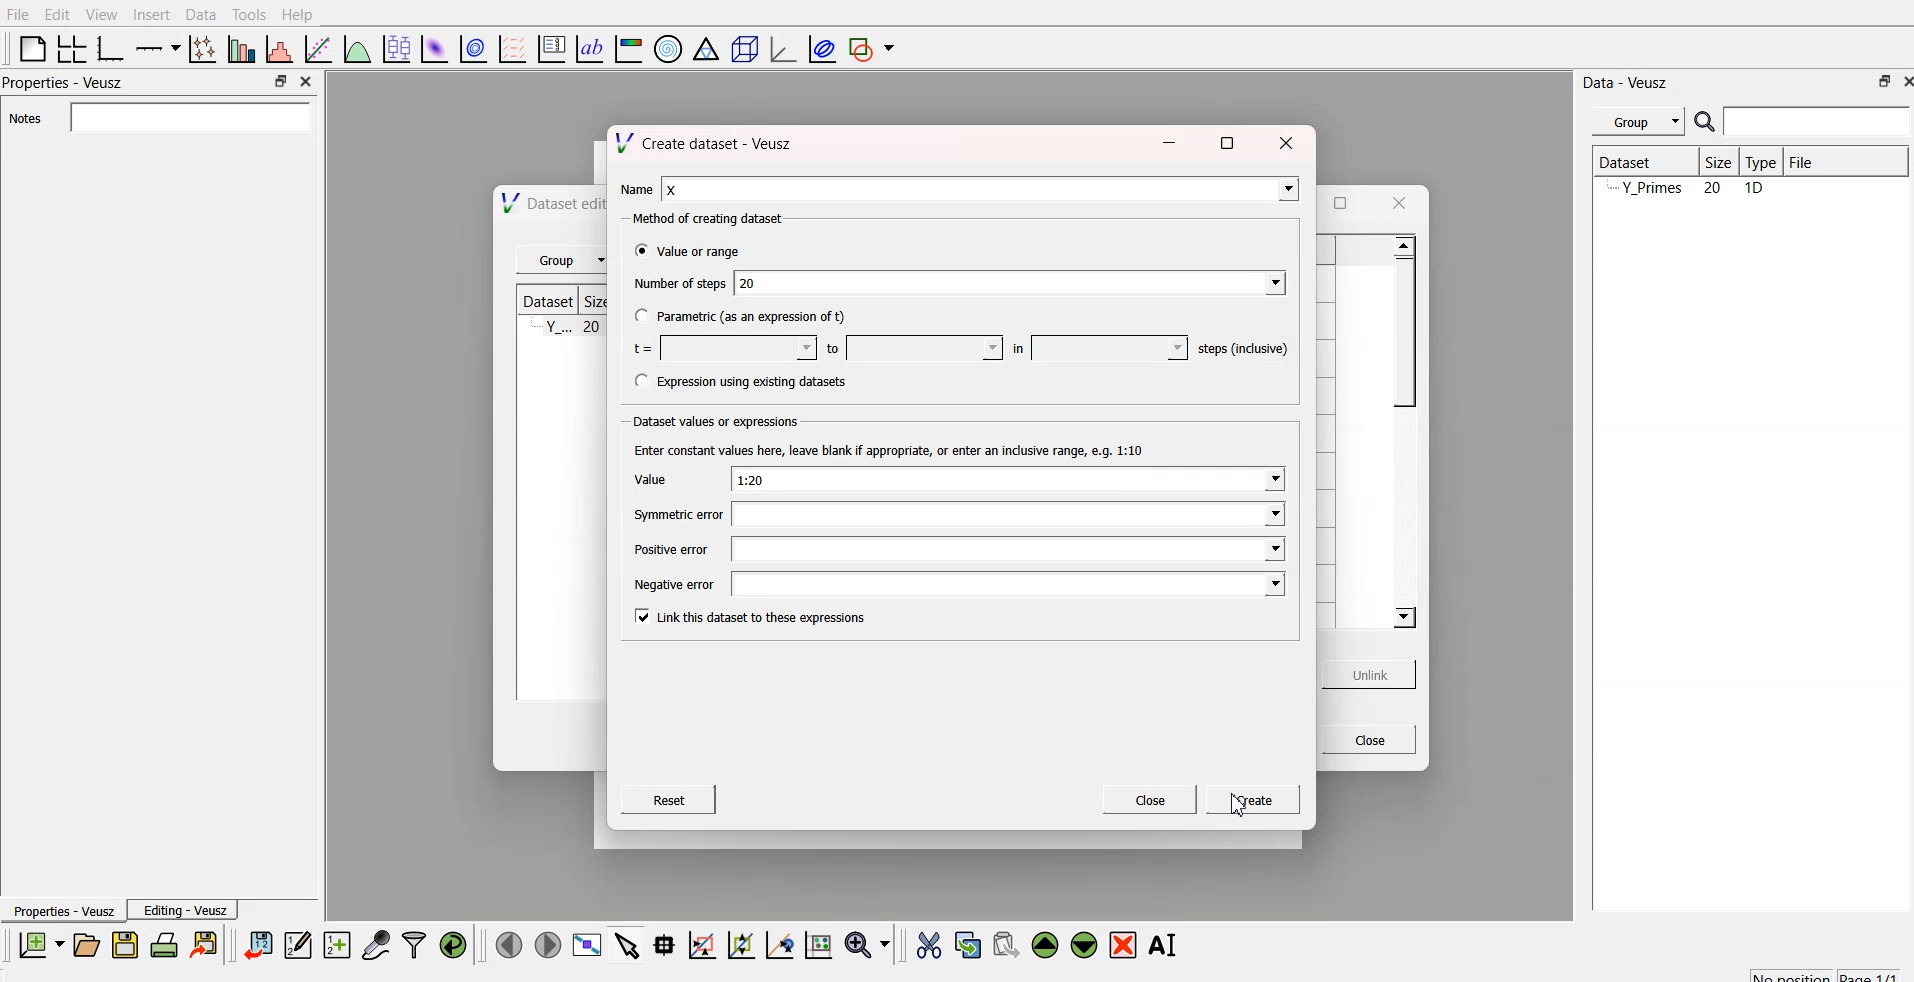 This screenshot has height=982, width=1914. Describe the element at coordinates (781, 49) in the screenshot. I see `3D graph` at that location.